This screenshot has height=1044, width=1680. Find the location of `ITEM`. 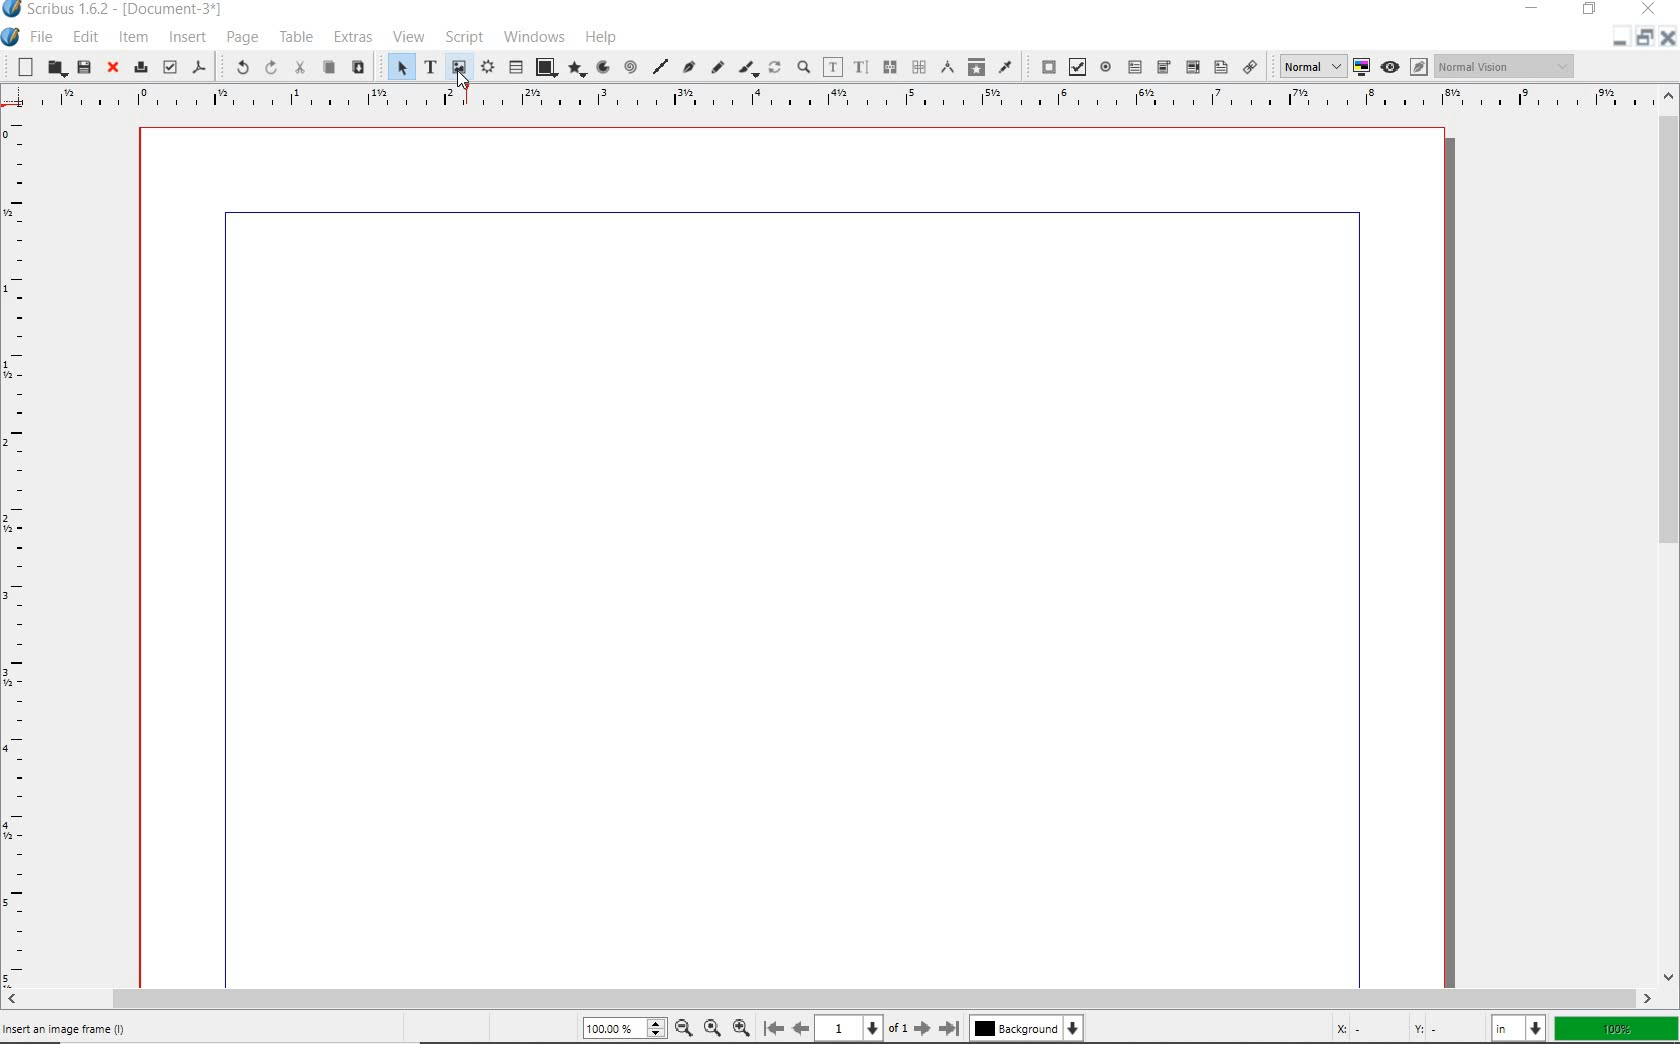

ITEM is located at coordinates (133, 36).